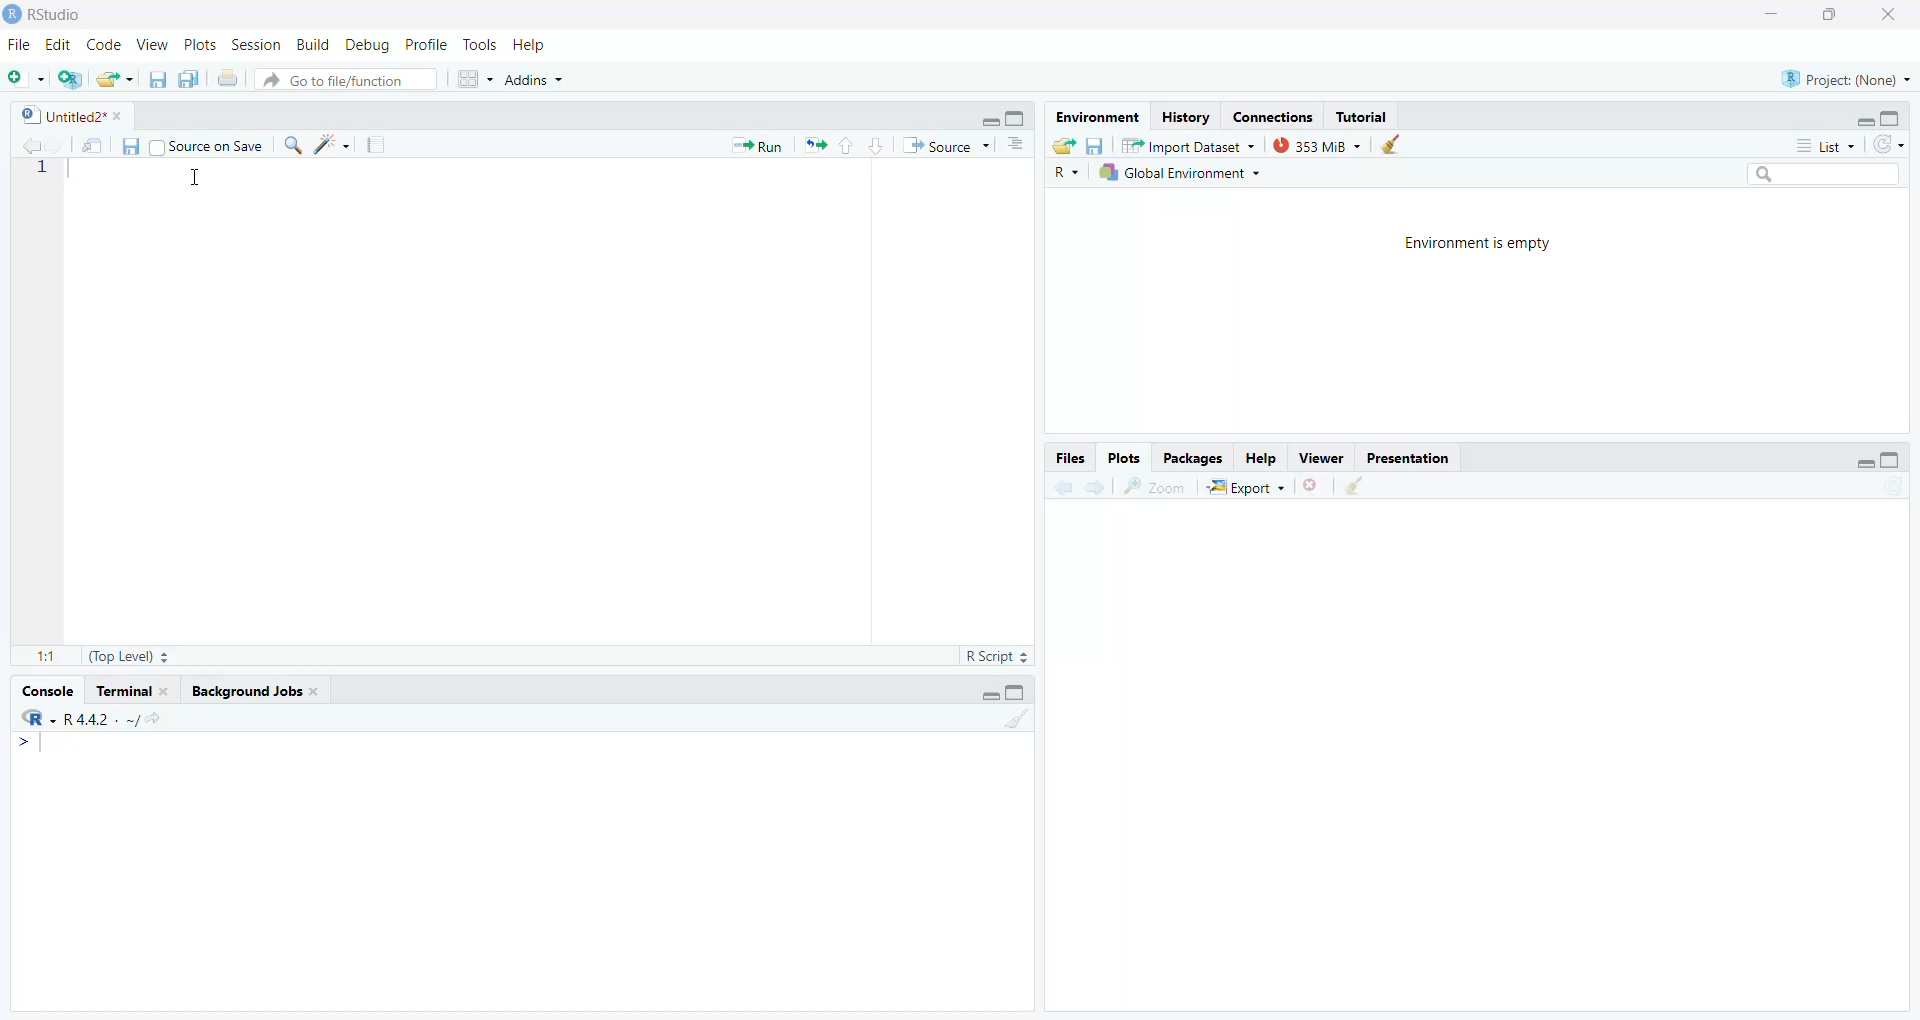 This screenshot has height=1020, width=1920. What do you see at coordinates (33, 146) in the screenshot?
I see `go back to the previous source location` at bounding box center [33, 146].